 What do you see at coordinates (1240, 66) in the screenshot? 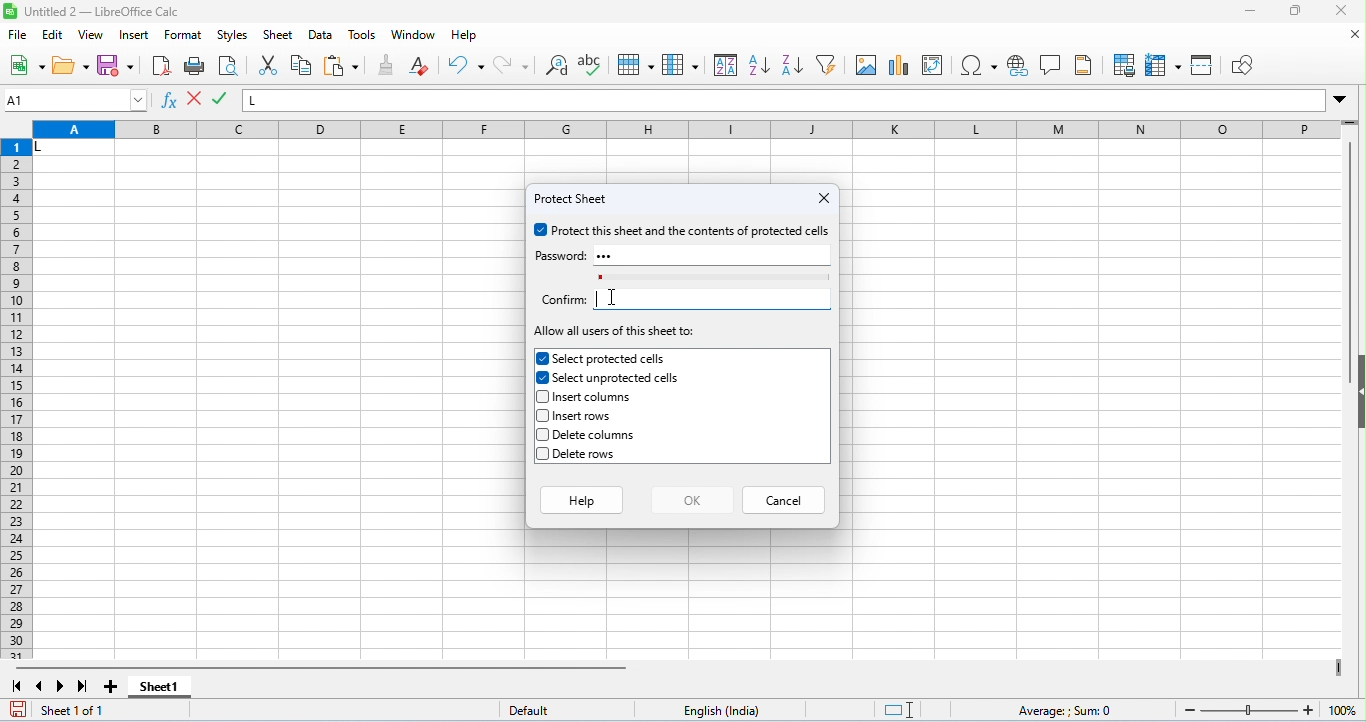
I see `show draw functions` at bounding box center [1240, 66].